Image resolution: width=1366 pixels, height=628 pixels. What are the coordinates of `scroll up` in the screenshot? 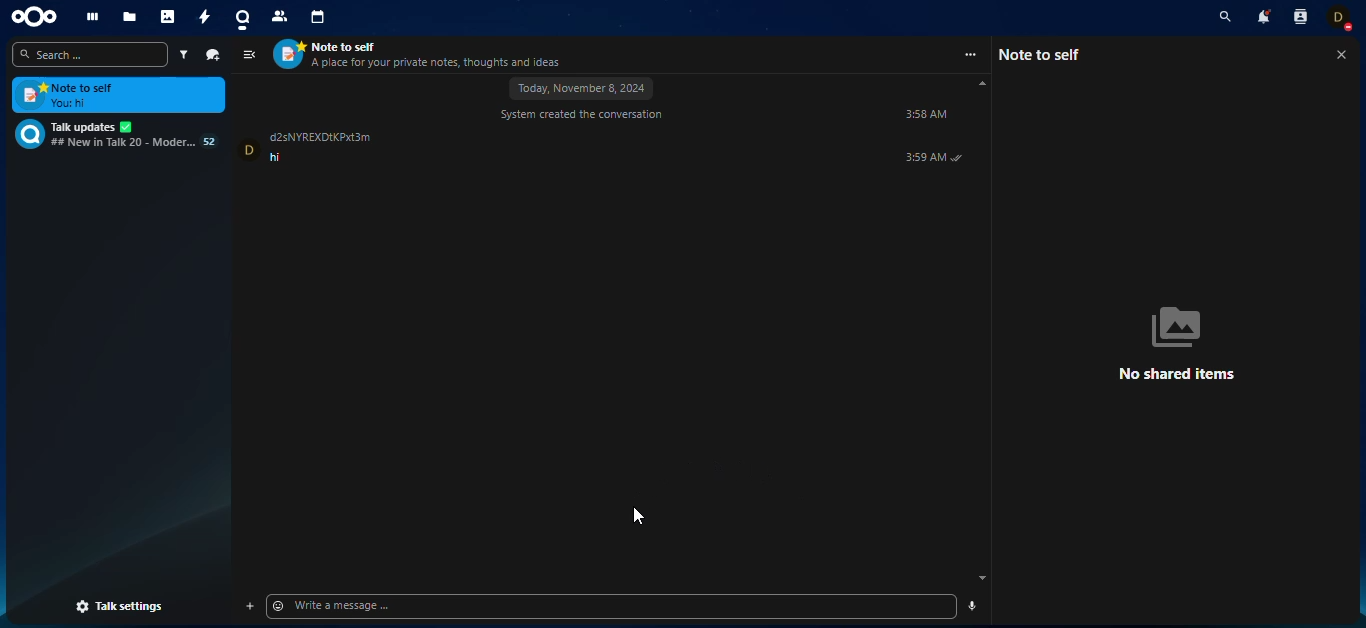 It's located at (983, 85).